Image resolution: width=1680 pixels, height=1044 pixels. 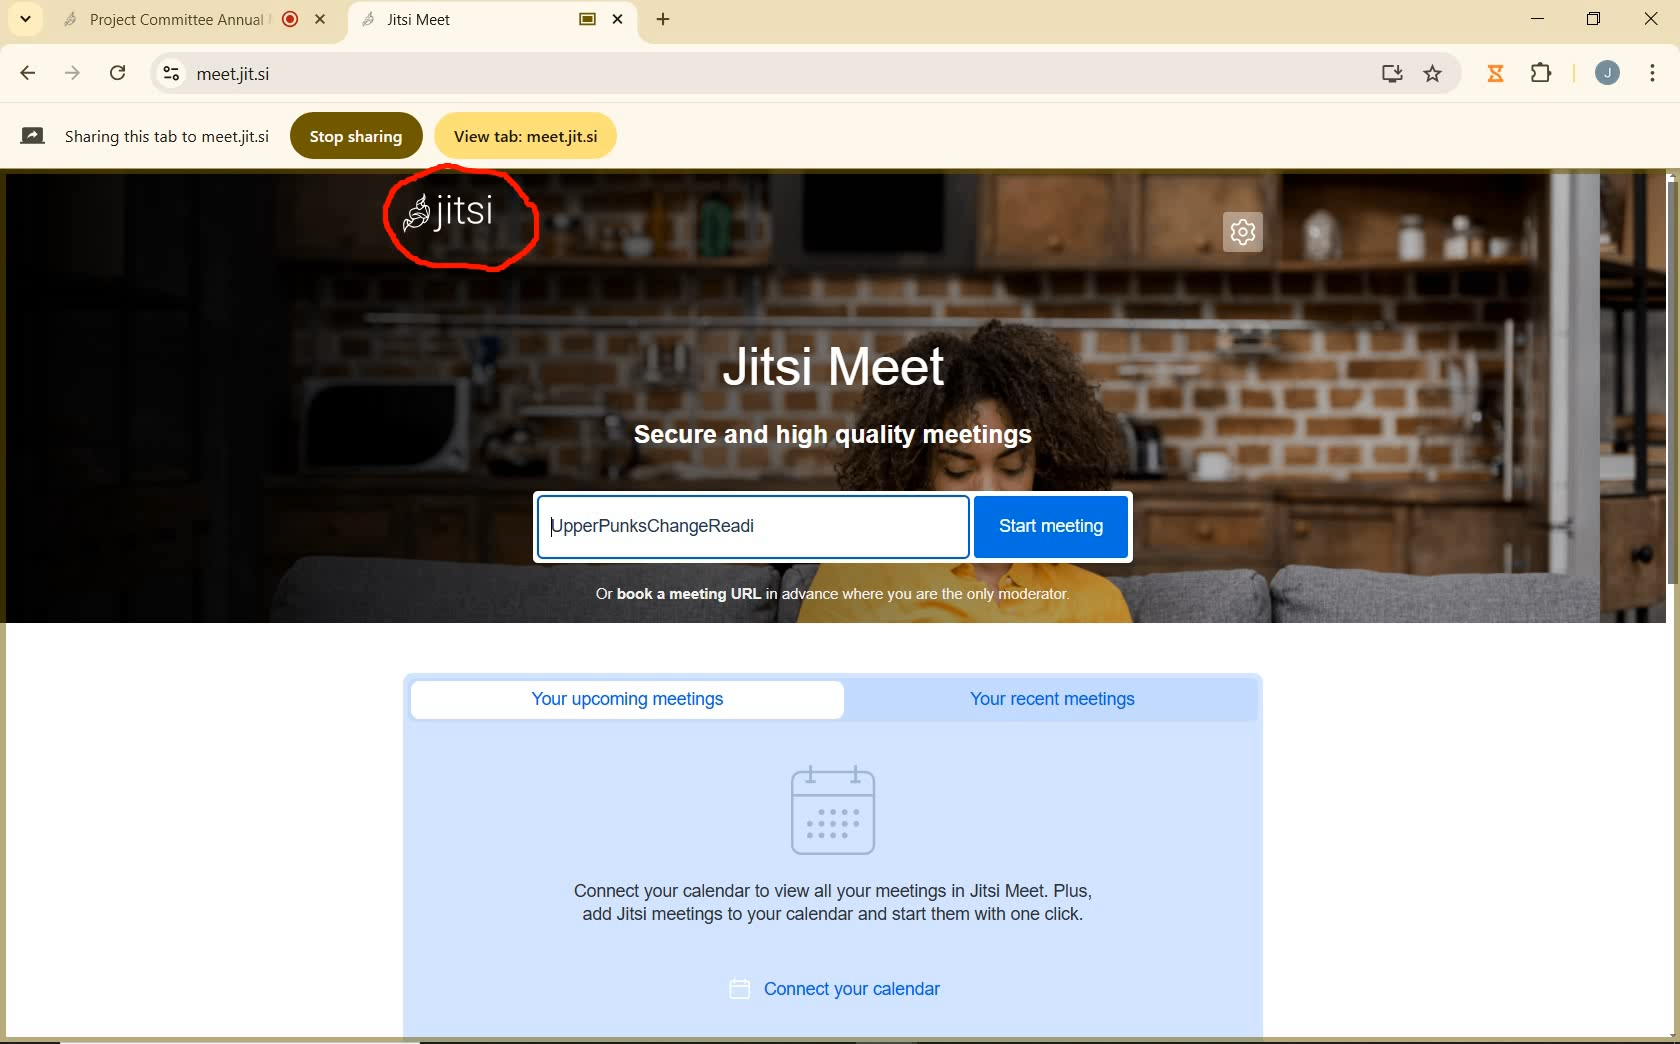 What do you see at coordinates (1059, 700) in the screenshot?
I see `YOUR RECENT MEETINGS` at bounding box center [1059, 700].